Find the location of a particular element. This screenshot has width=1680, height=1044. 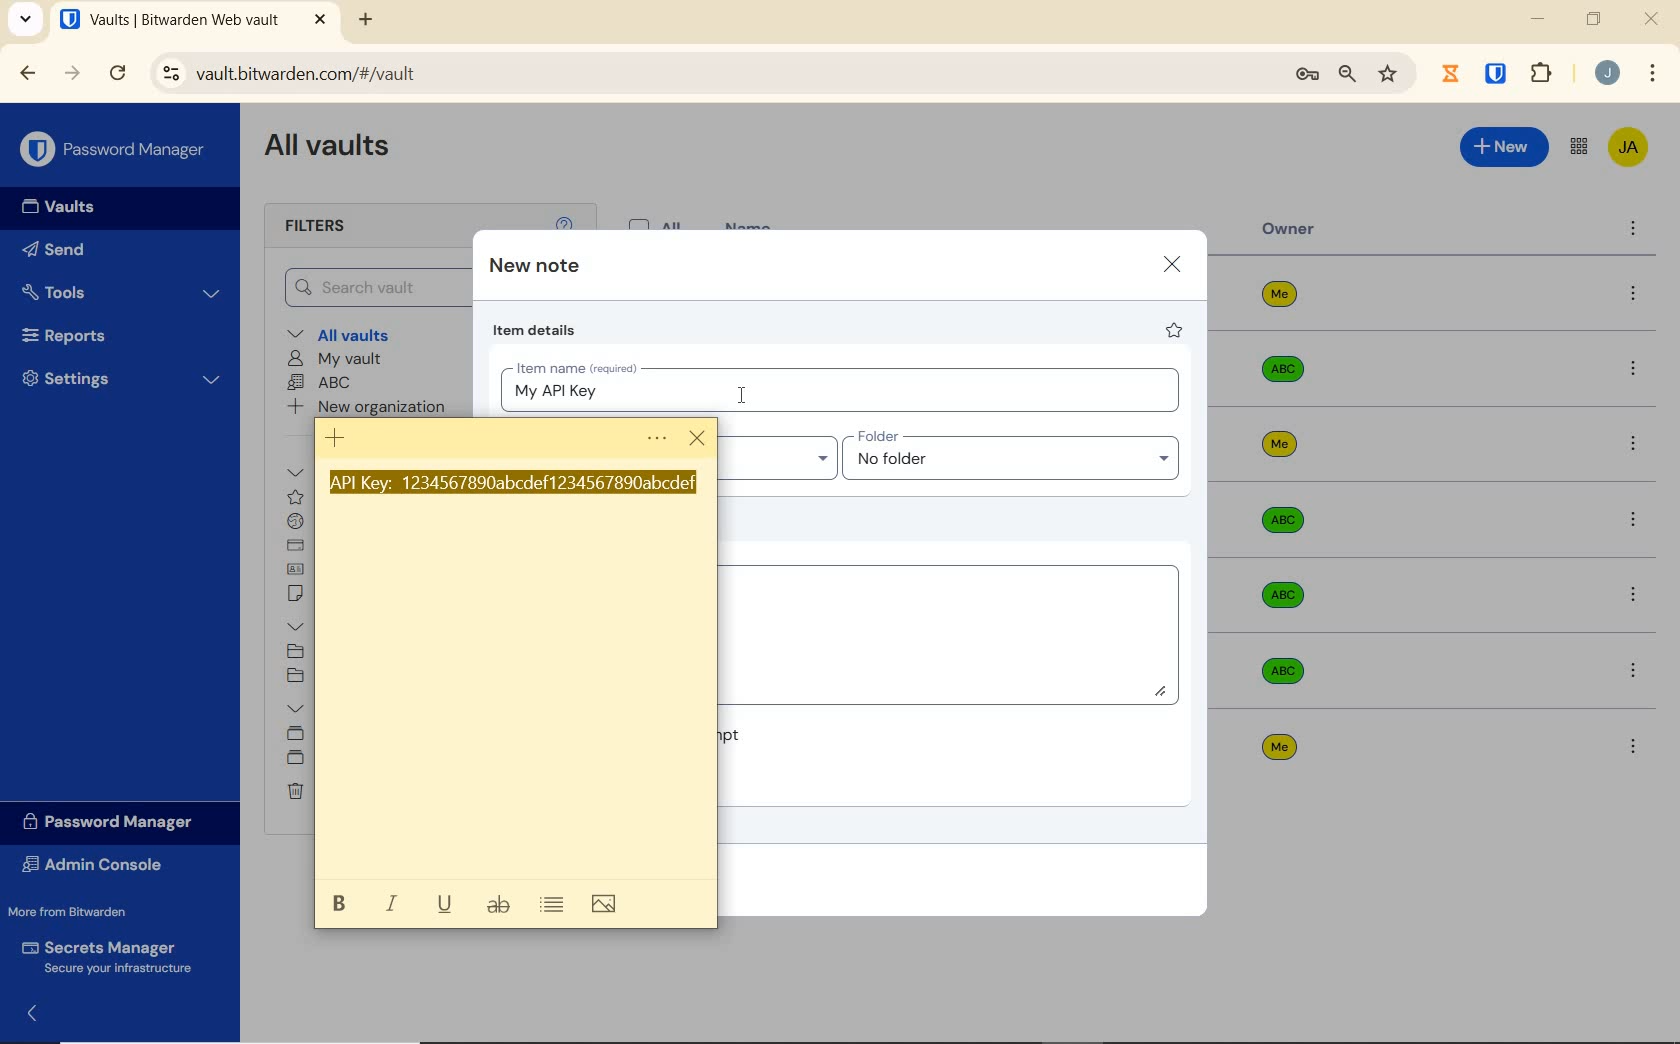

Item name (required) is located at coordinates (575, 365).